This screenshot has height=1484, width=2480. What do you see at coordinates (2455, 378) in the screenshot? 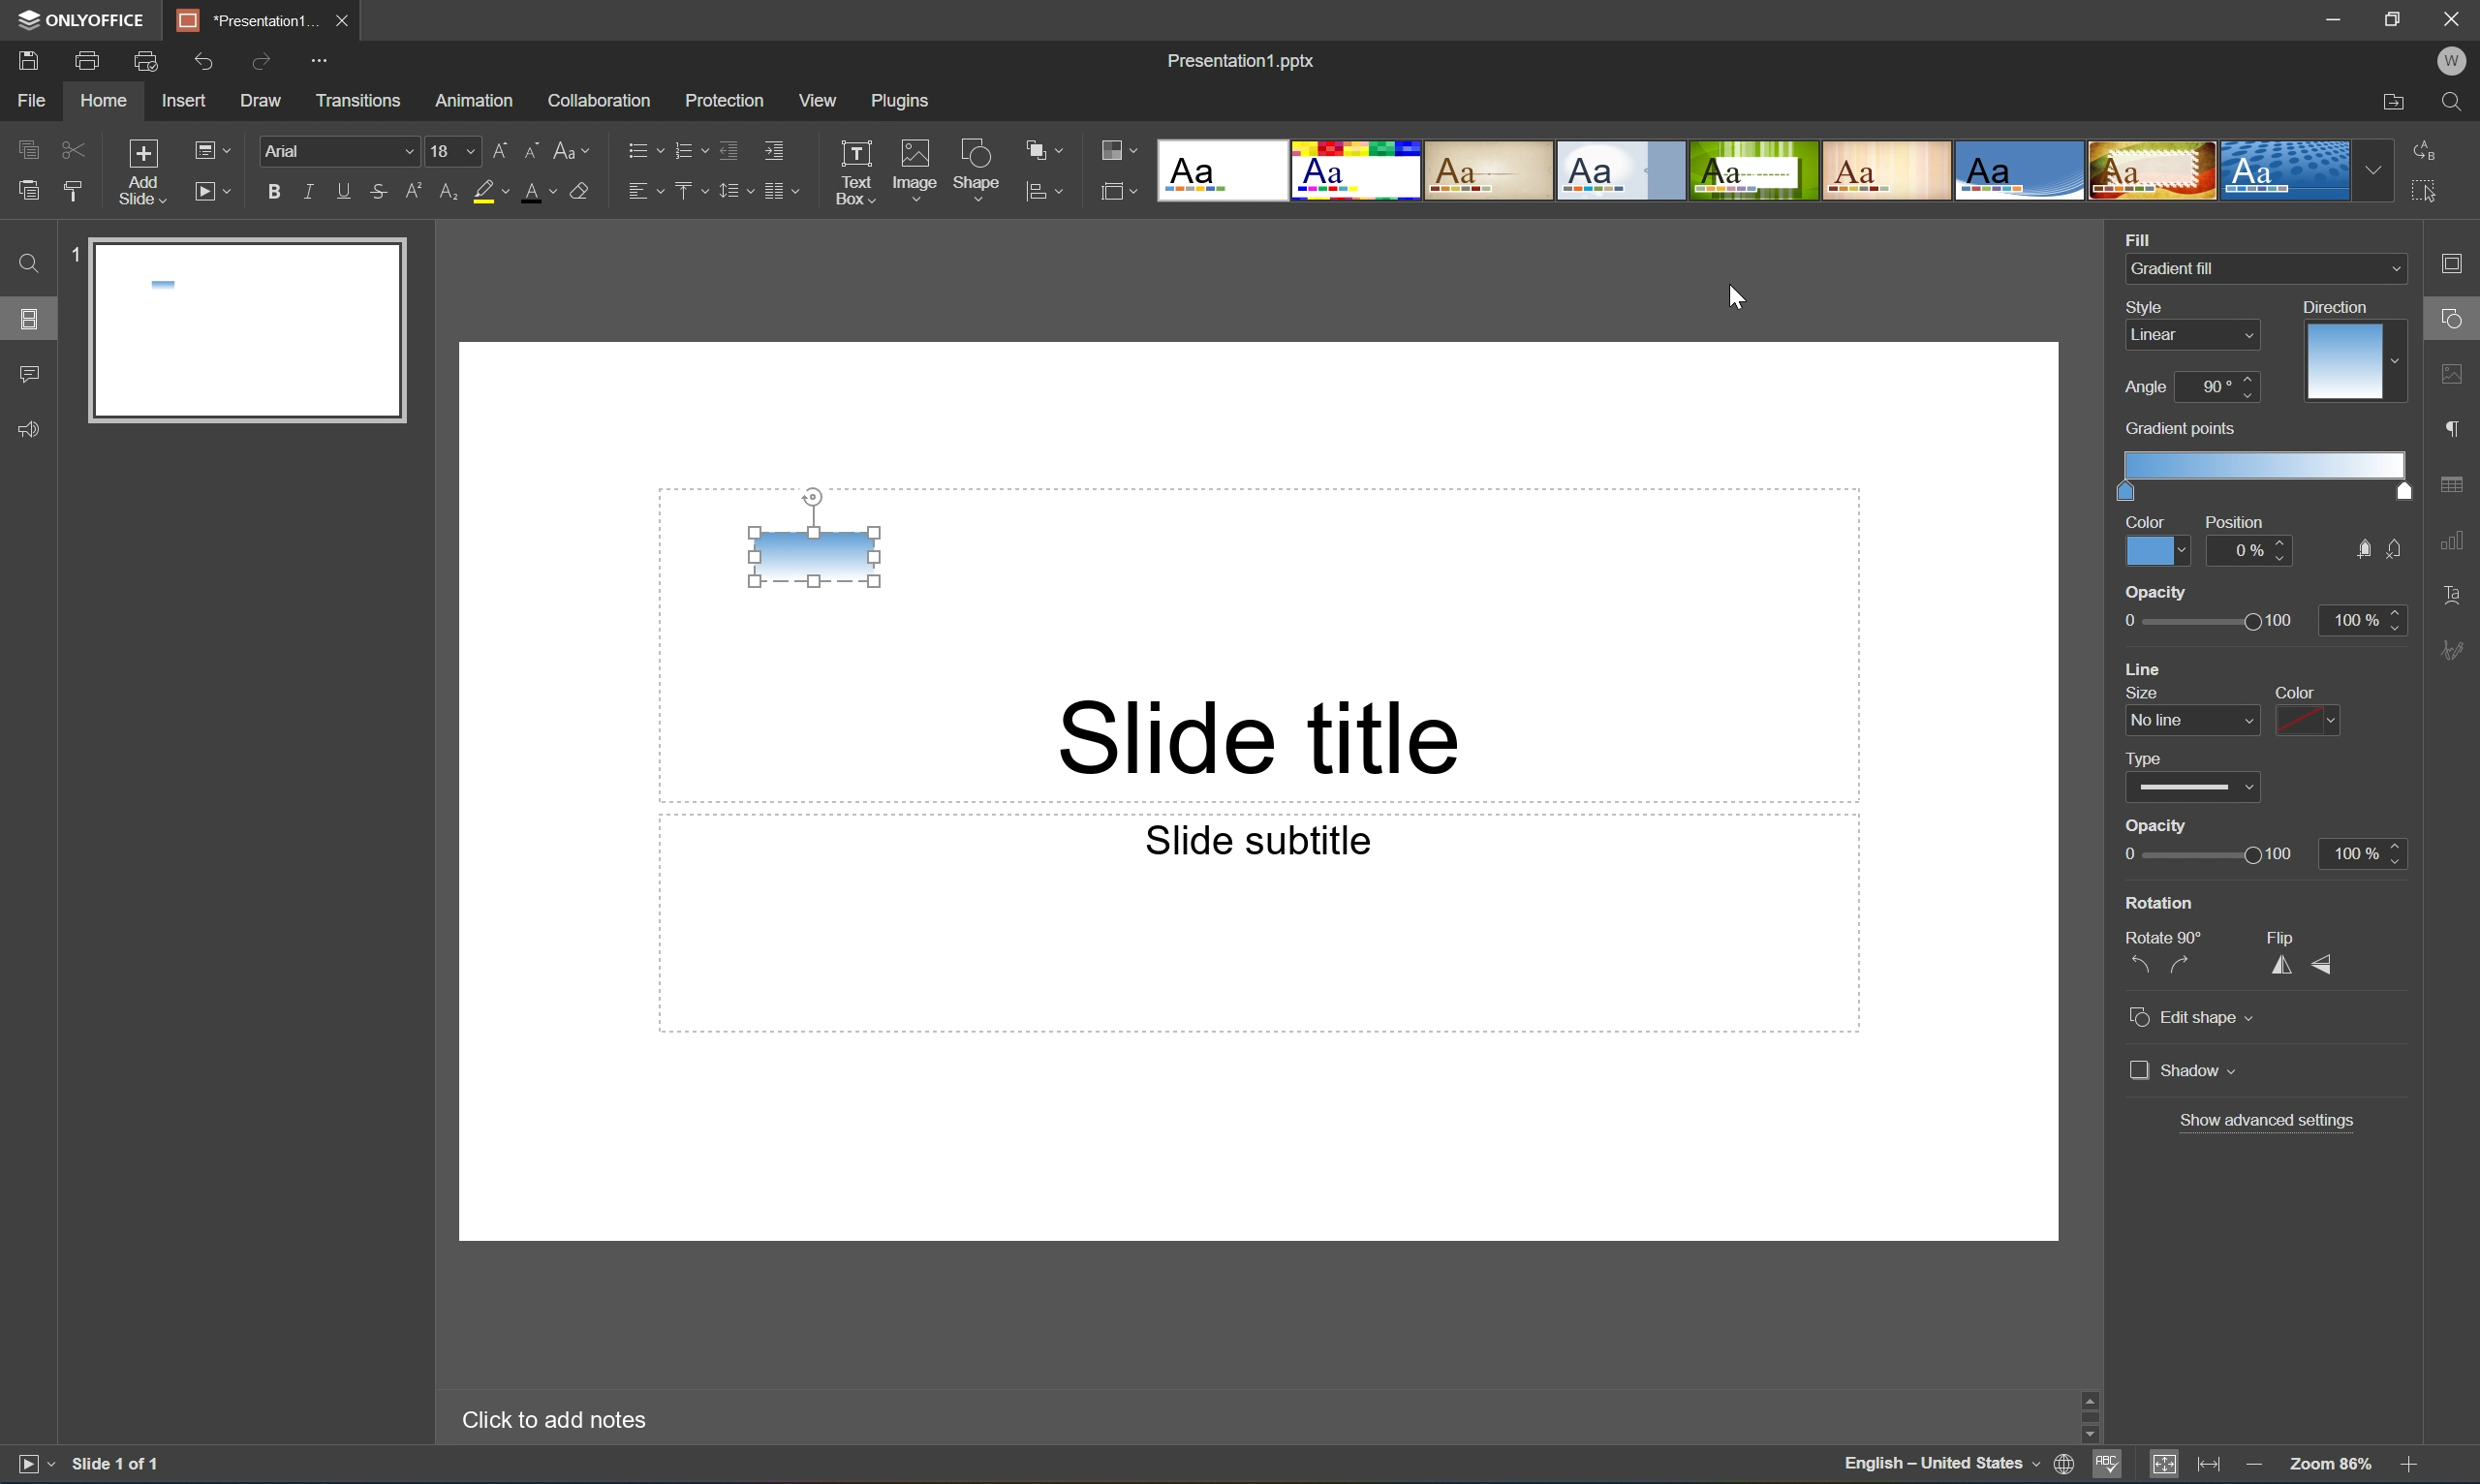
I see `image settings` at bounding box center [2455, 378].